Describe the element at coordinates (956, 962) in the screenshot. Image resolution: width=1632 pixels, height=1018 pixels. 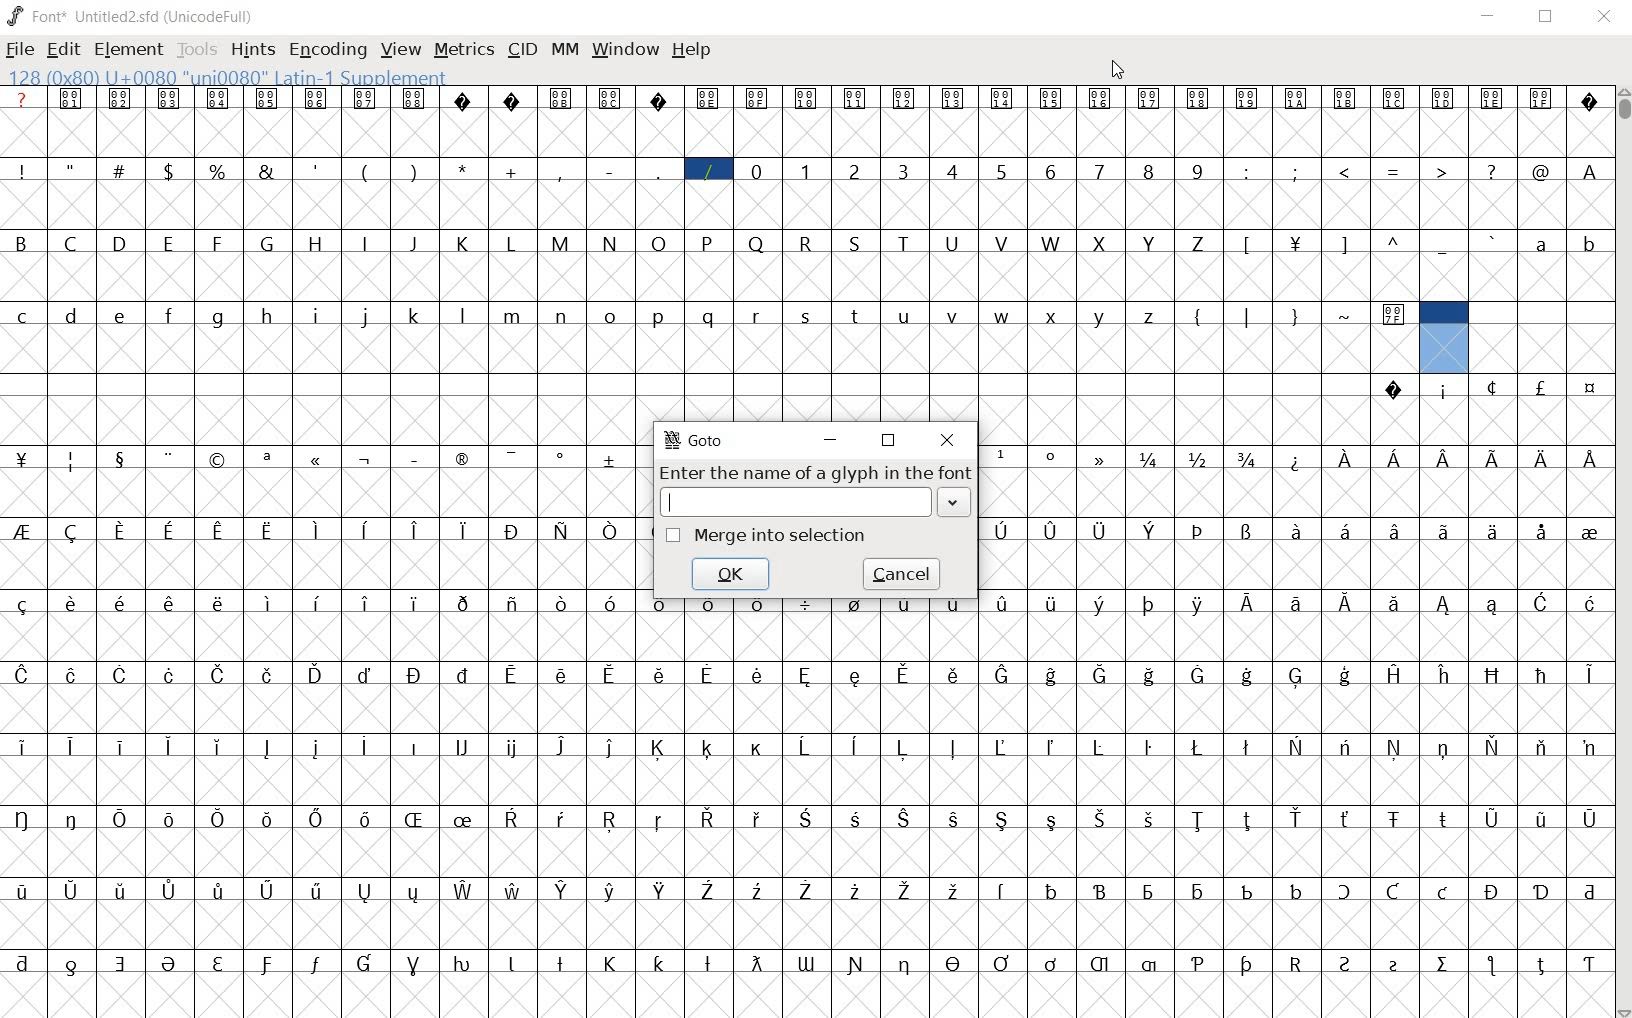
I see `Symbol` at that location.